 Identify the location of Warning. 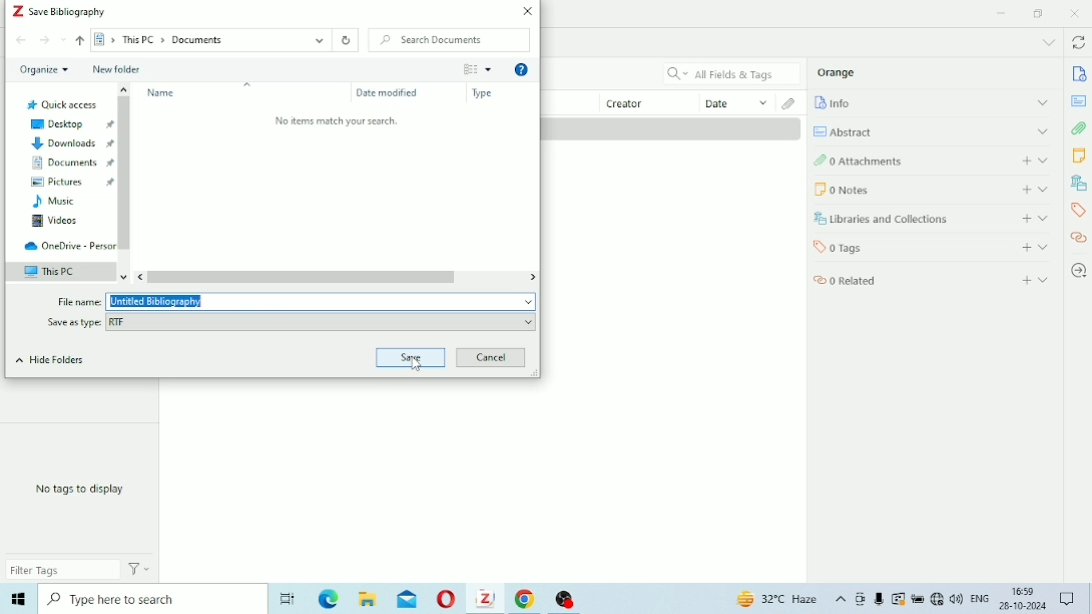
(899, 599).